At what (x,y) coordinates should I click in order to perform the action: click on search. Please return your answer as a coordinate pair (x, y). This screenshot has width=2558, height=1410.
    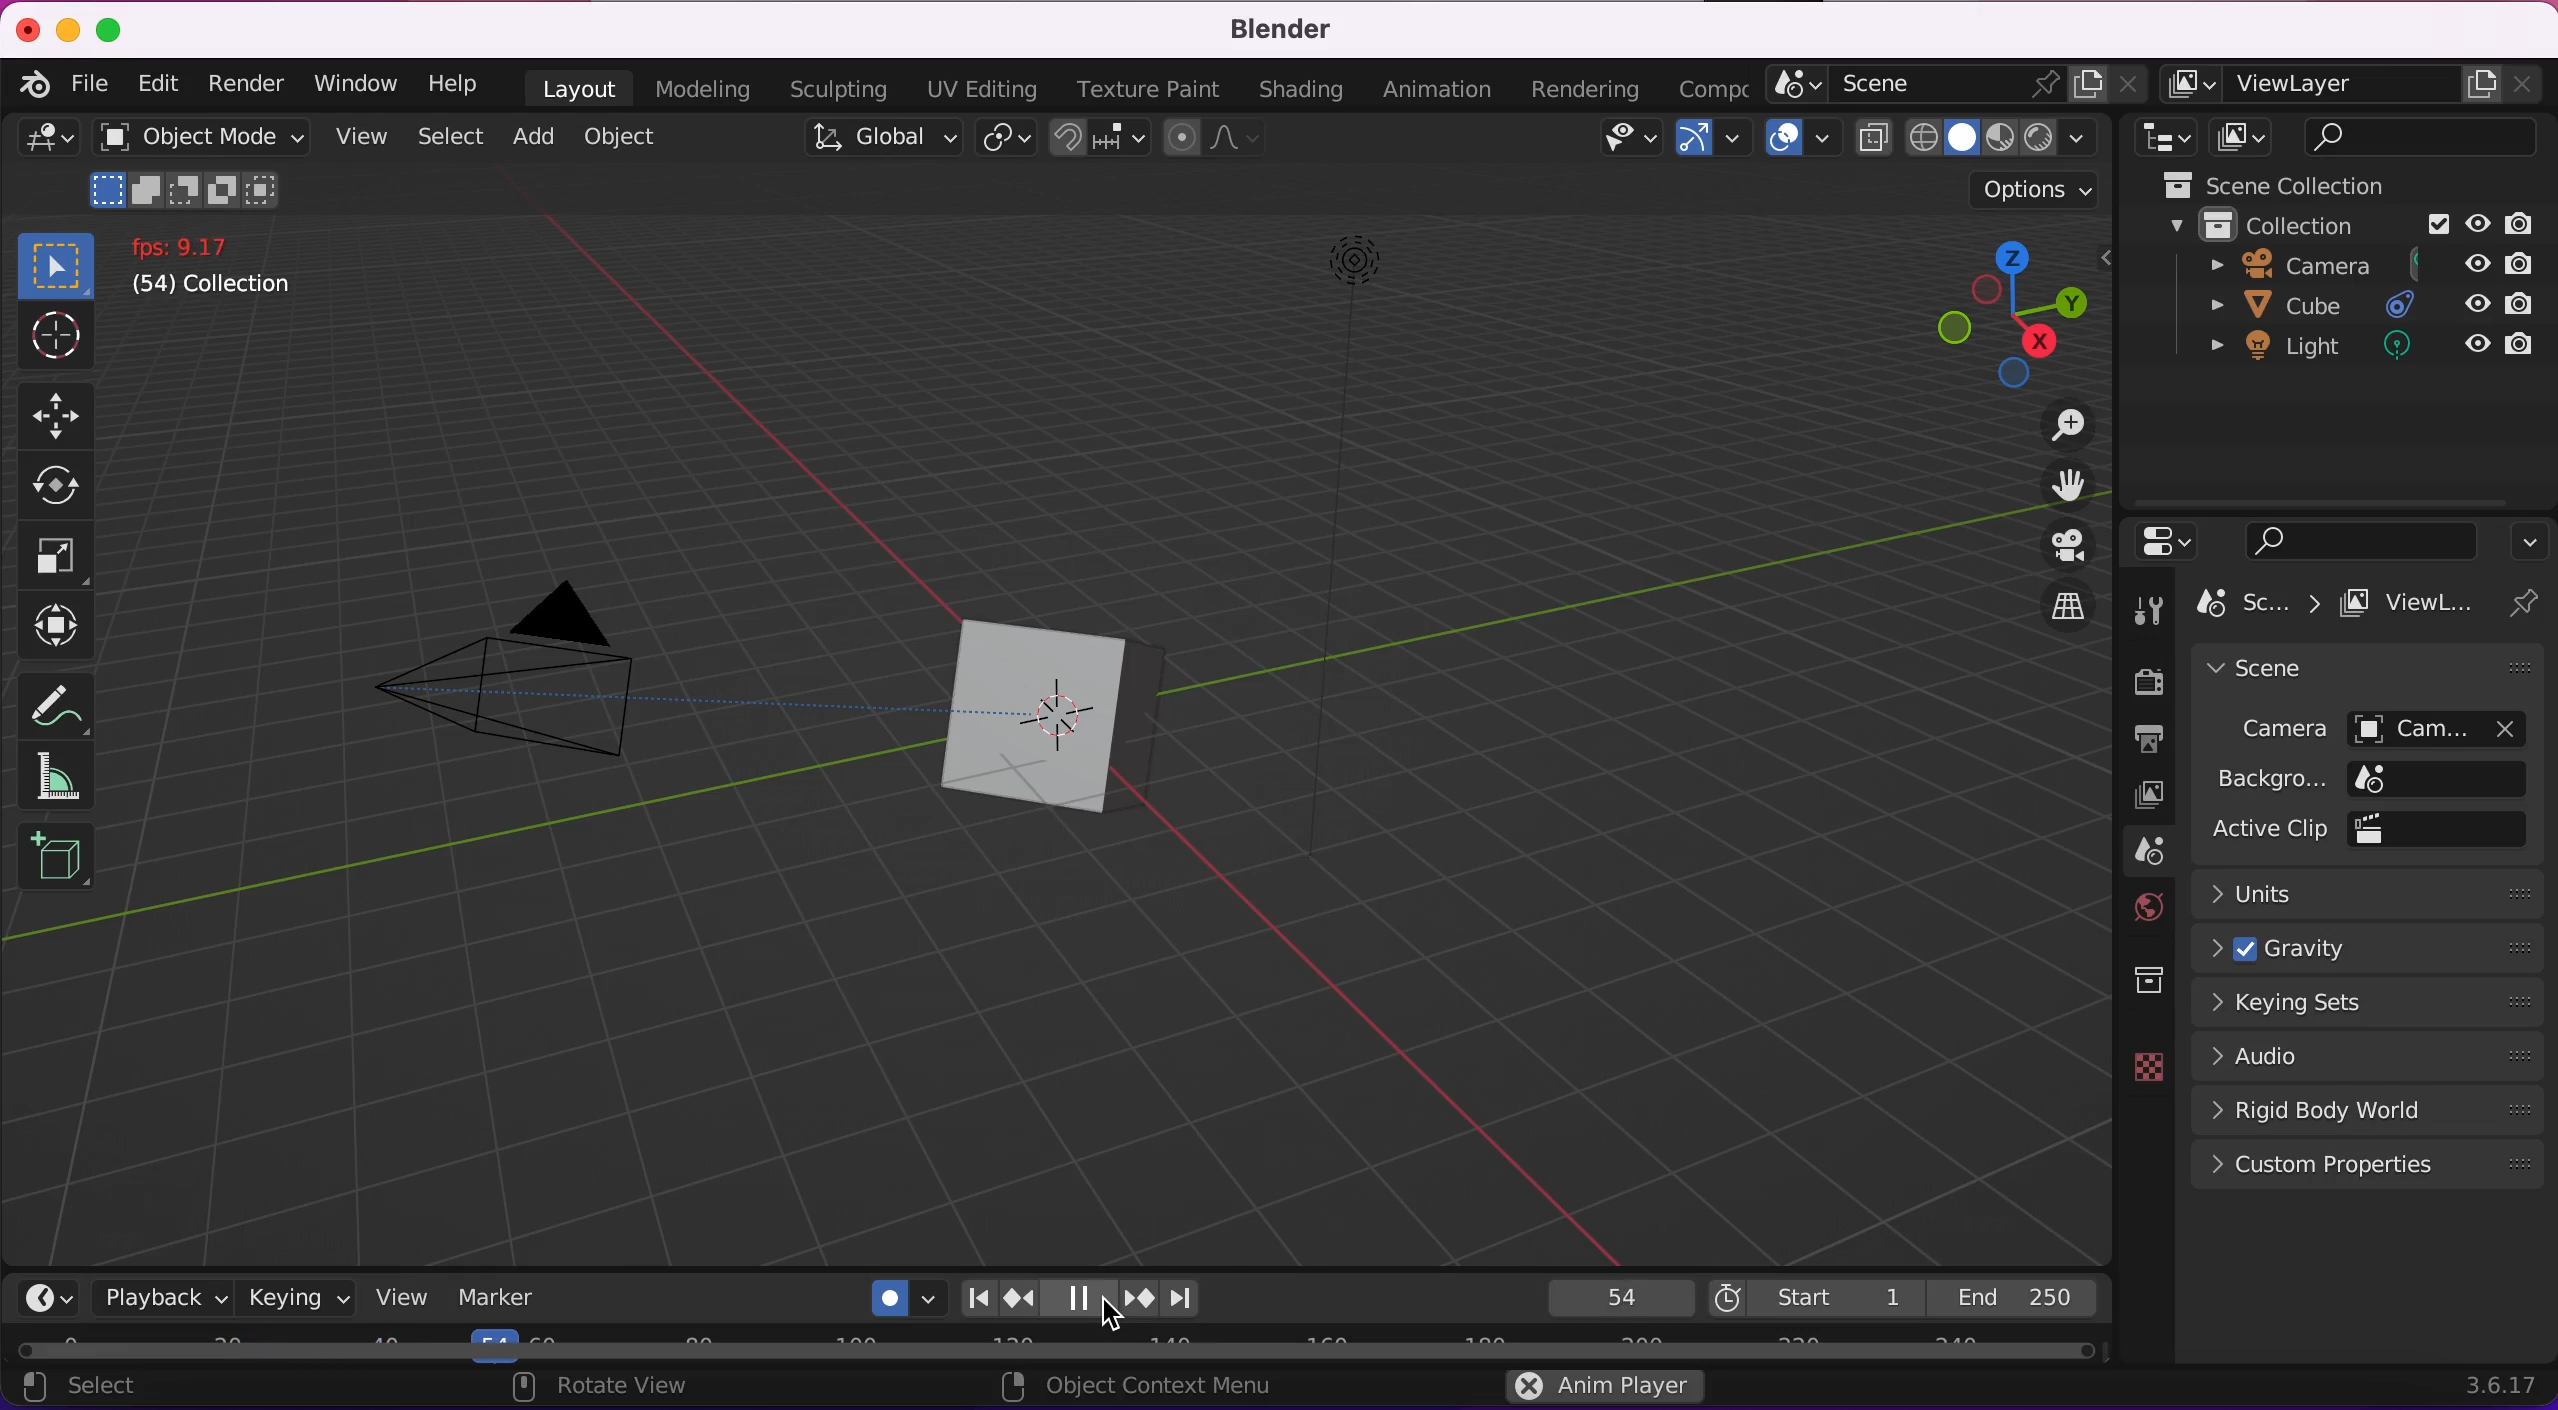
    Looking at the image, I should click on (2425, 137).